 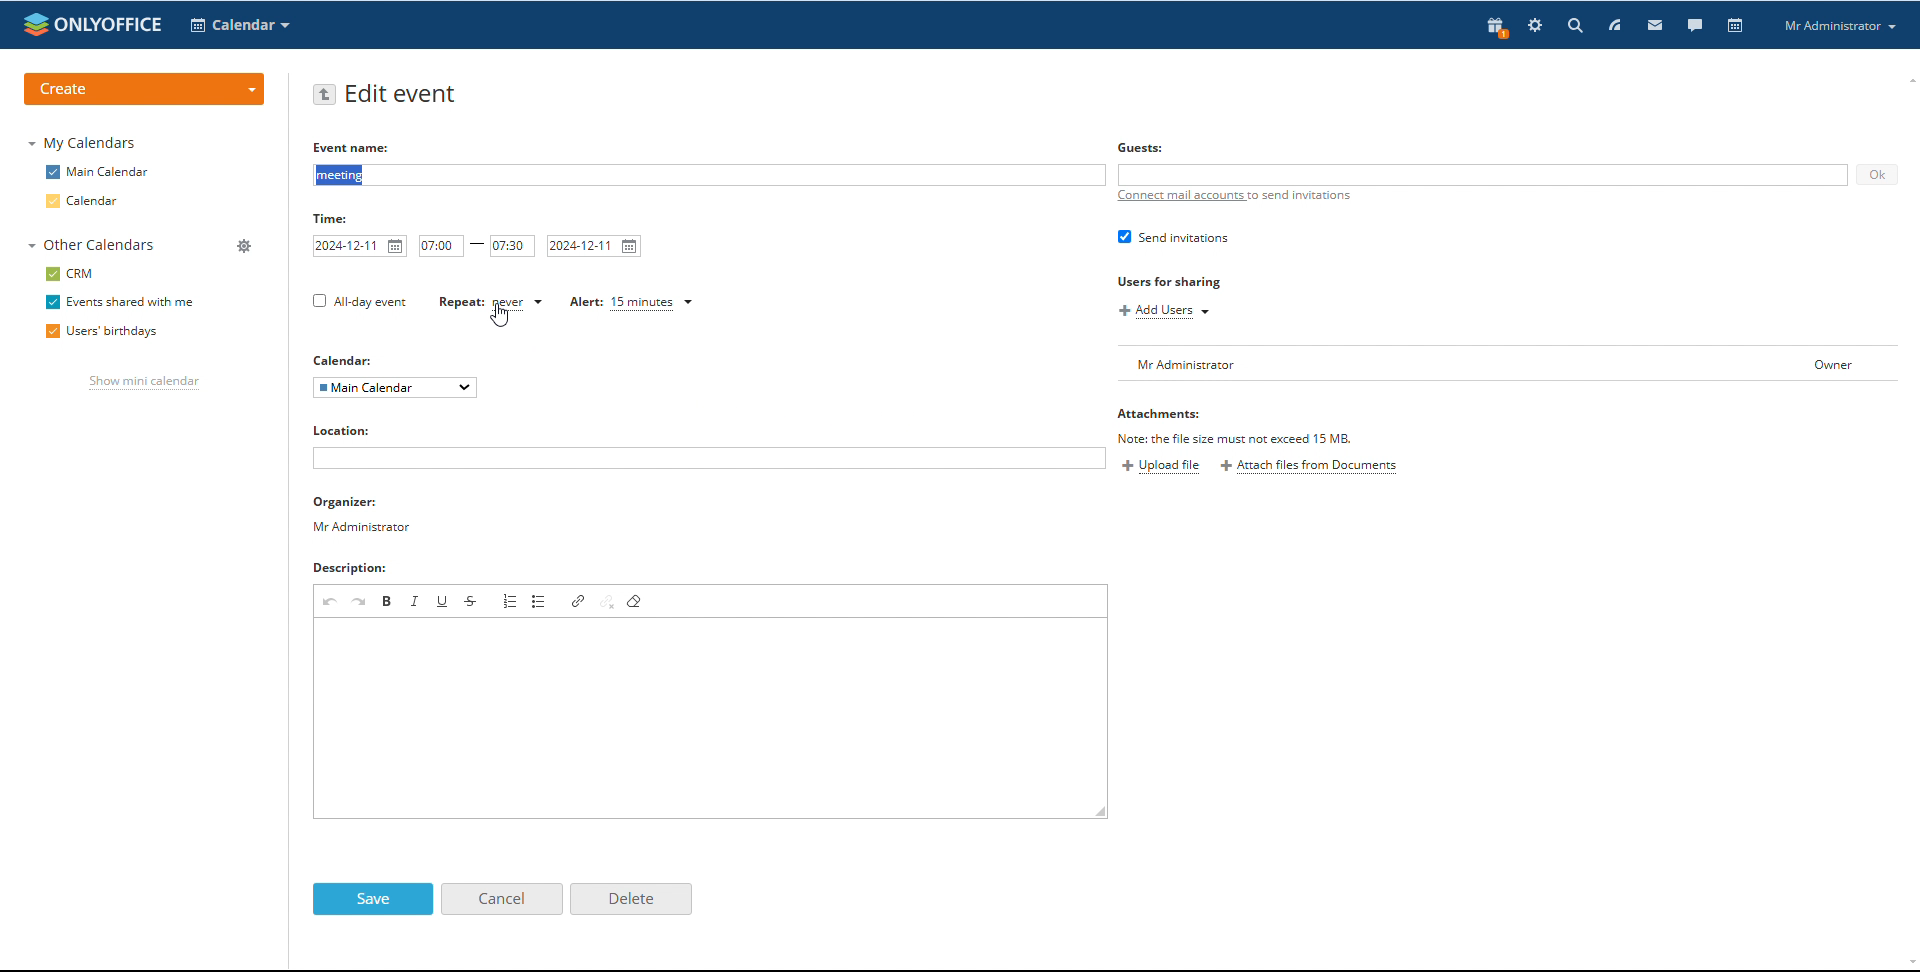 I want to click on Attachments:, so click(x=1159, y=416).